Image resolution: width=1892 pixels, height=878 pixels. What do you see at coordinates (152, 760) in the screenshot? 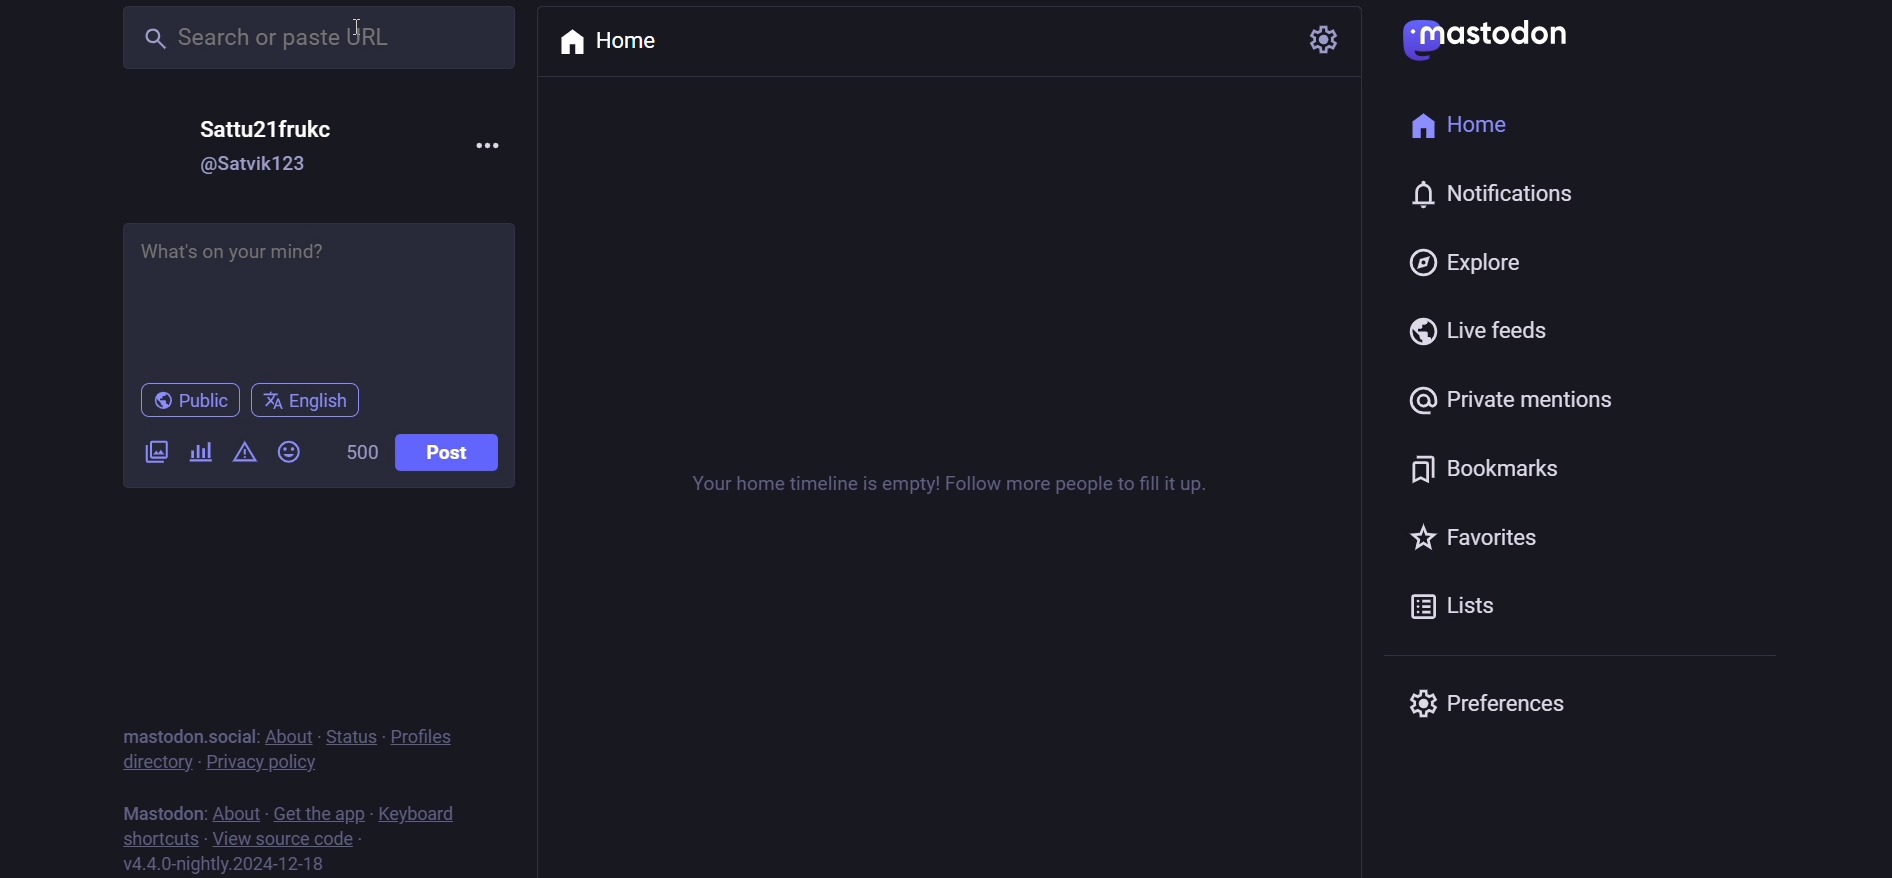
I see `directory` at bounding box center [152, 760].